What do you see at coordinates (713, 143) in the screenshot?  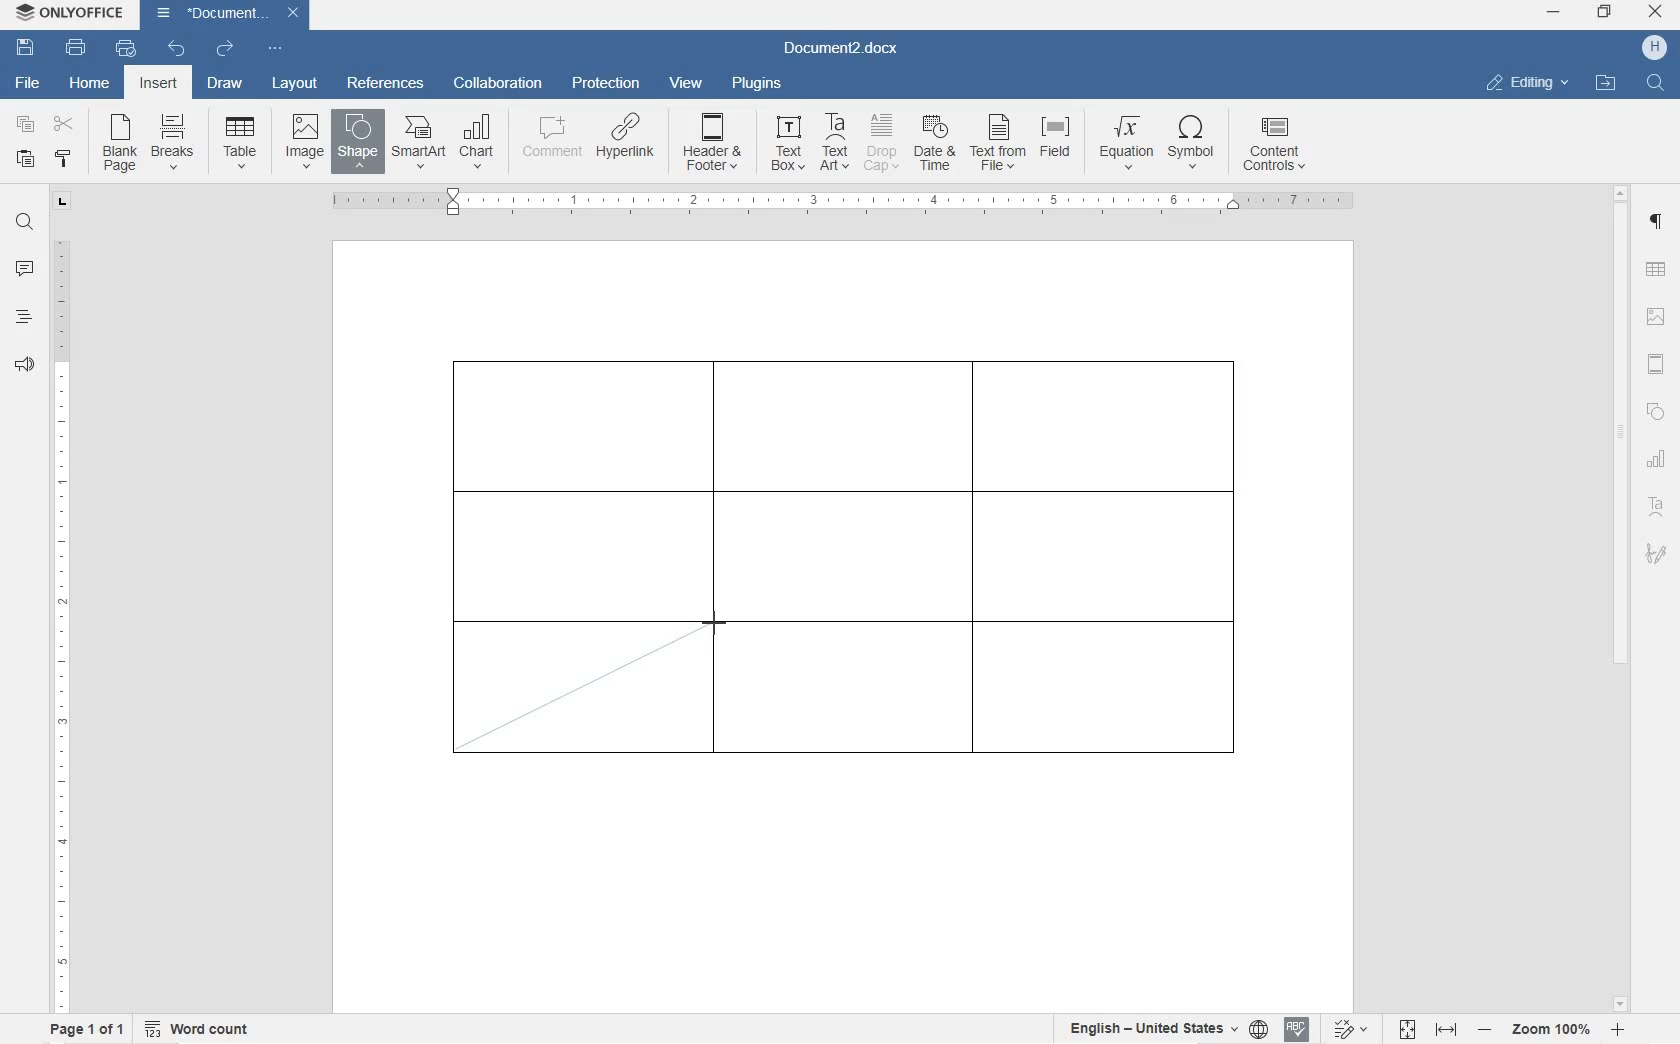 I see `HEADER & OOTER` at bounding box center [713, 143].